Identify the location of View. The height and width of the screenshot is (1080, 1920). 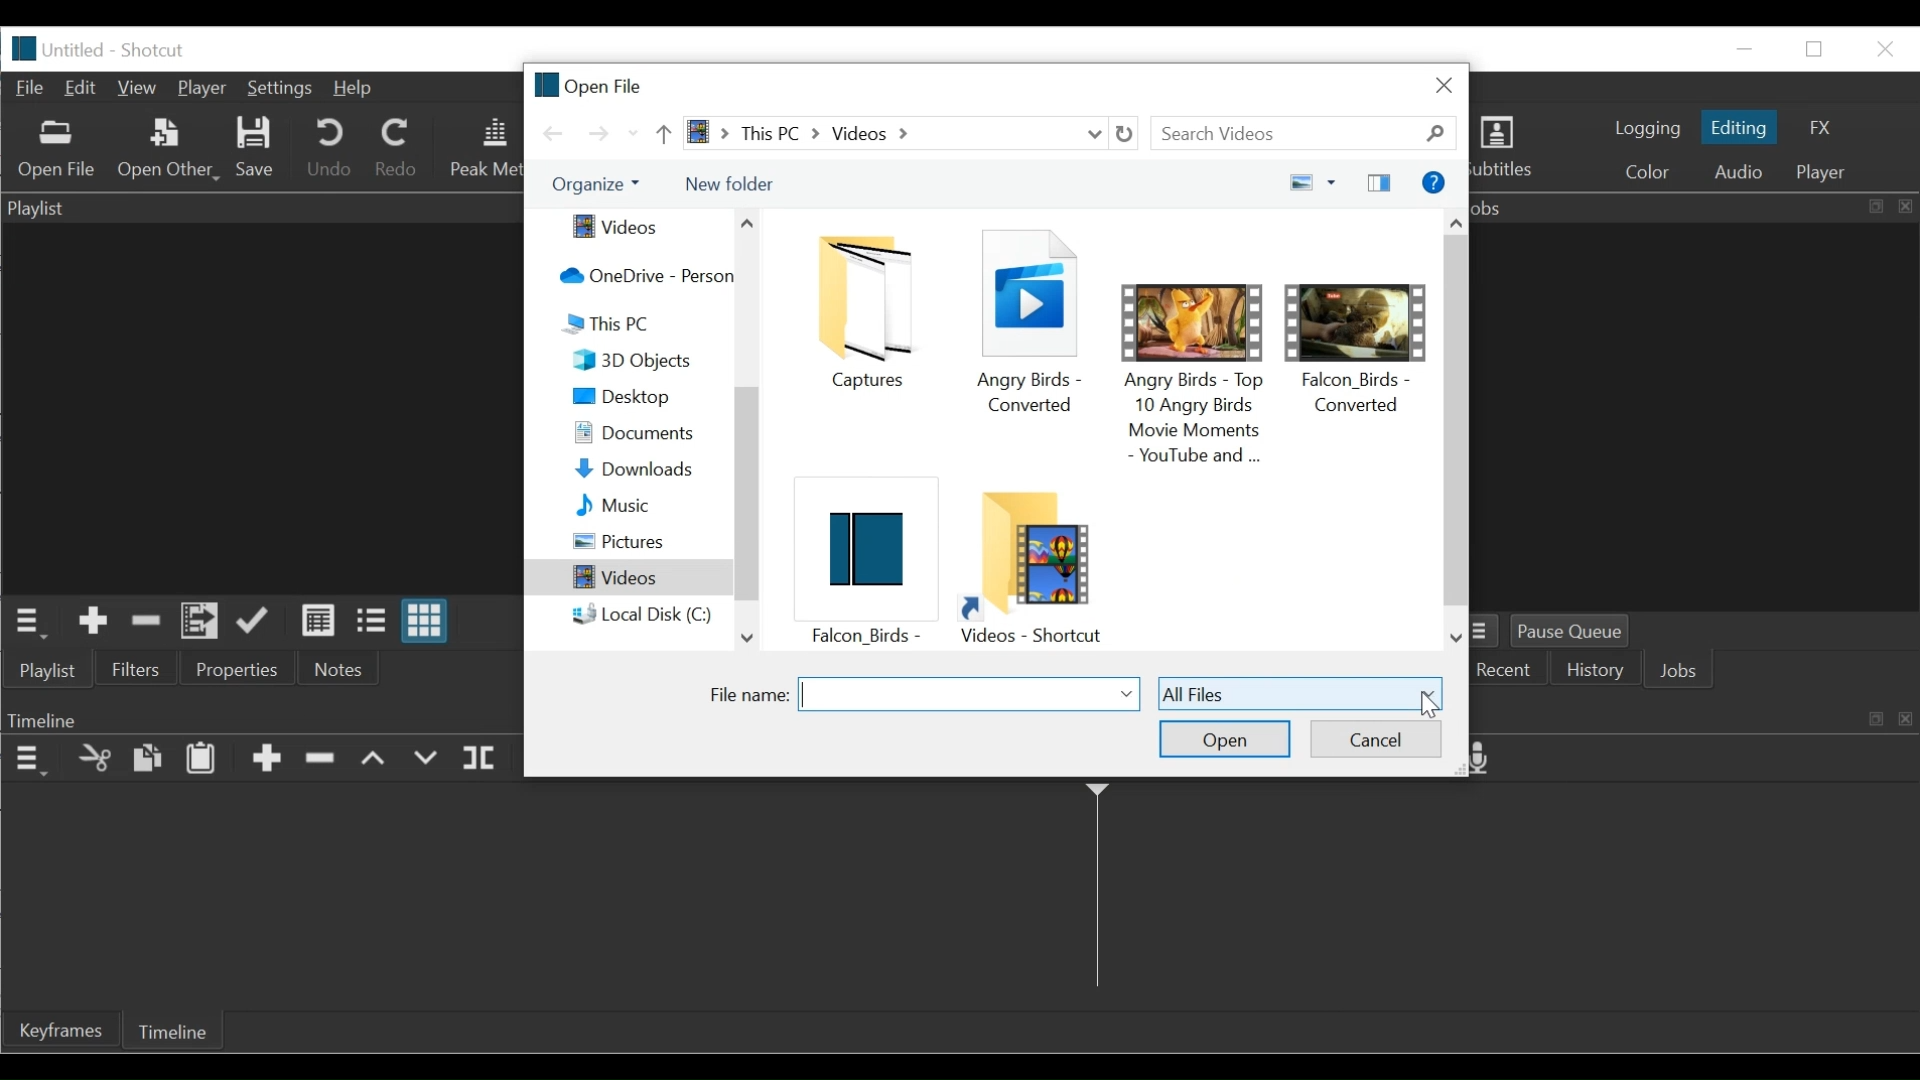
(140, 88).